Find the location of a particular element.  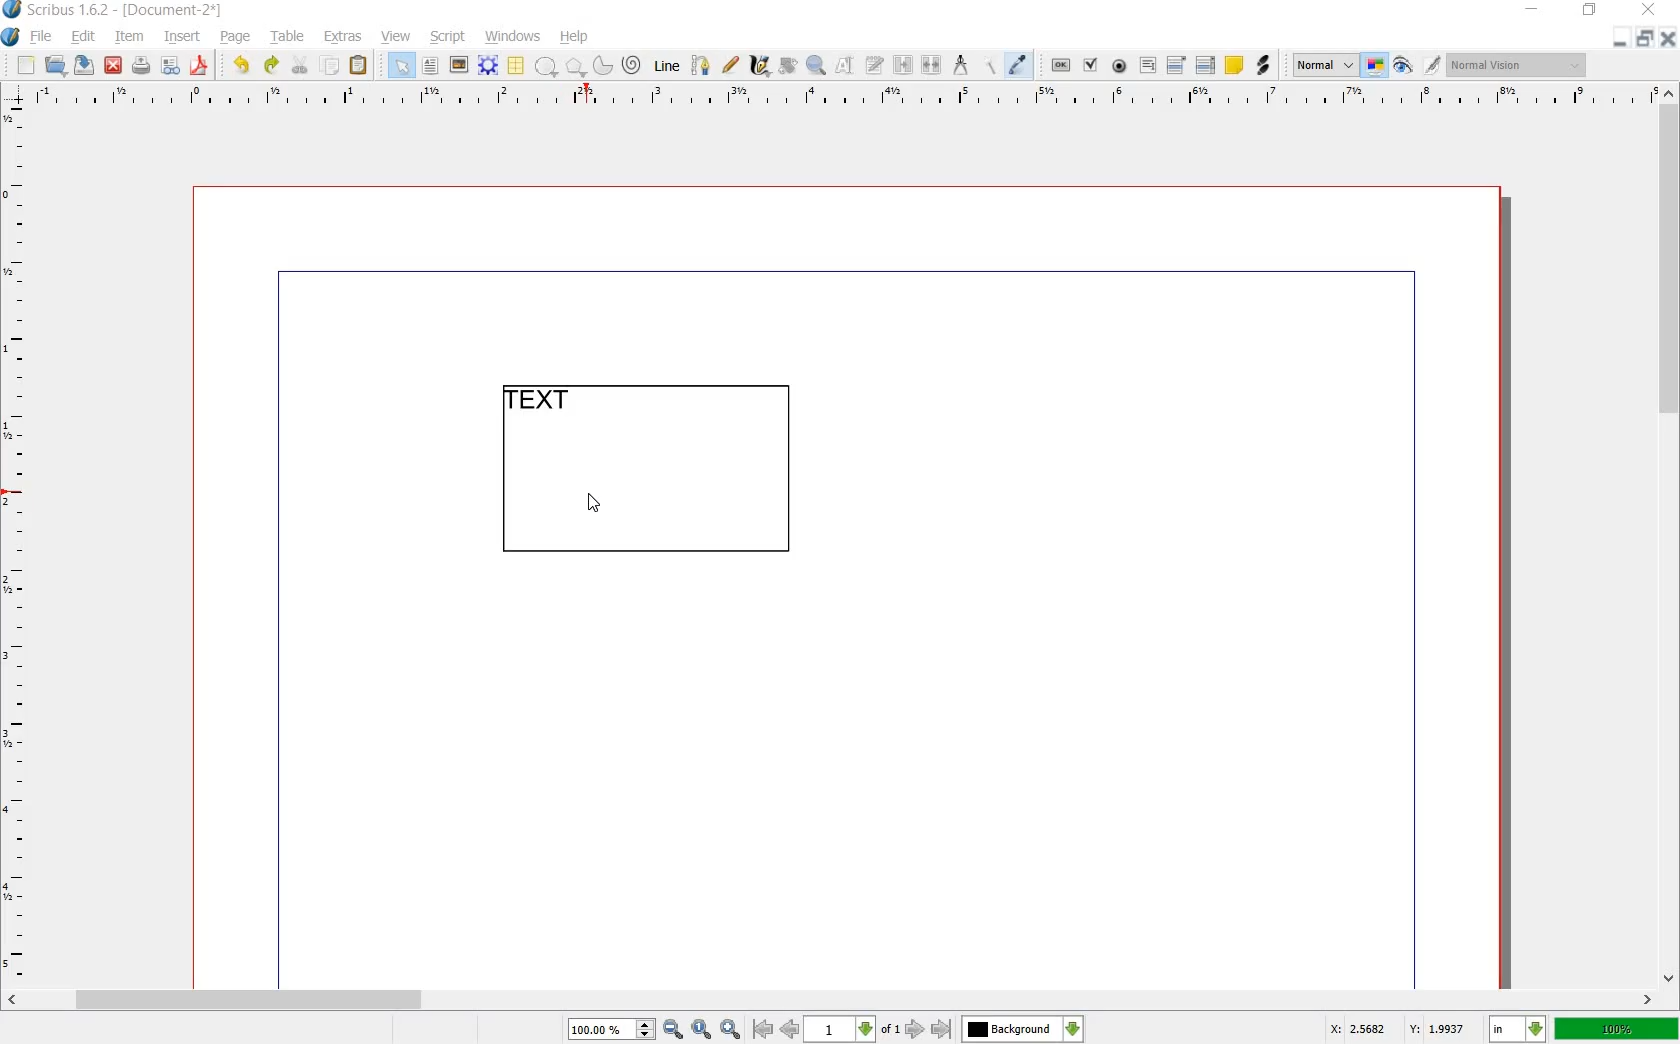

scroll bar is located at coordinates (1670, 537).